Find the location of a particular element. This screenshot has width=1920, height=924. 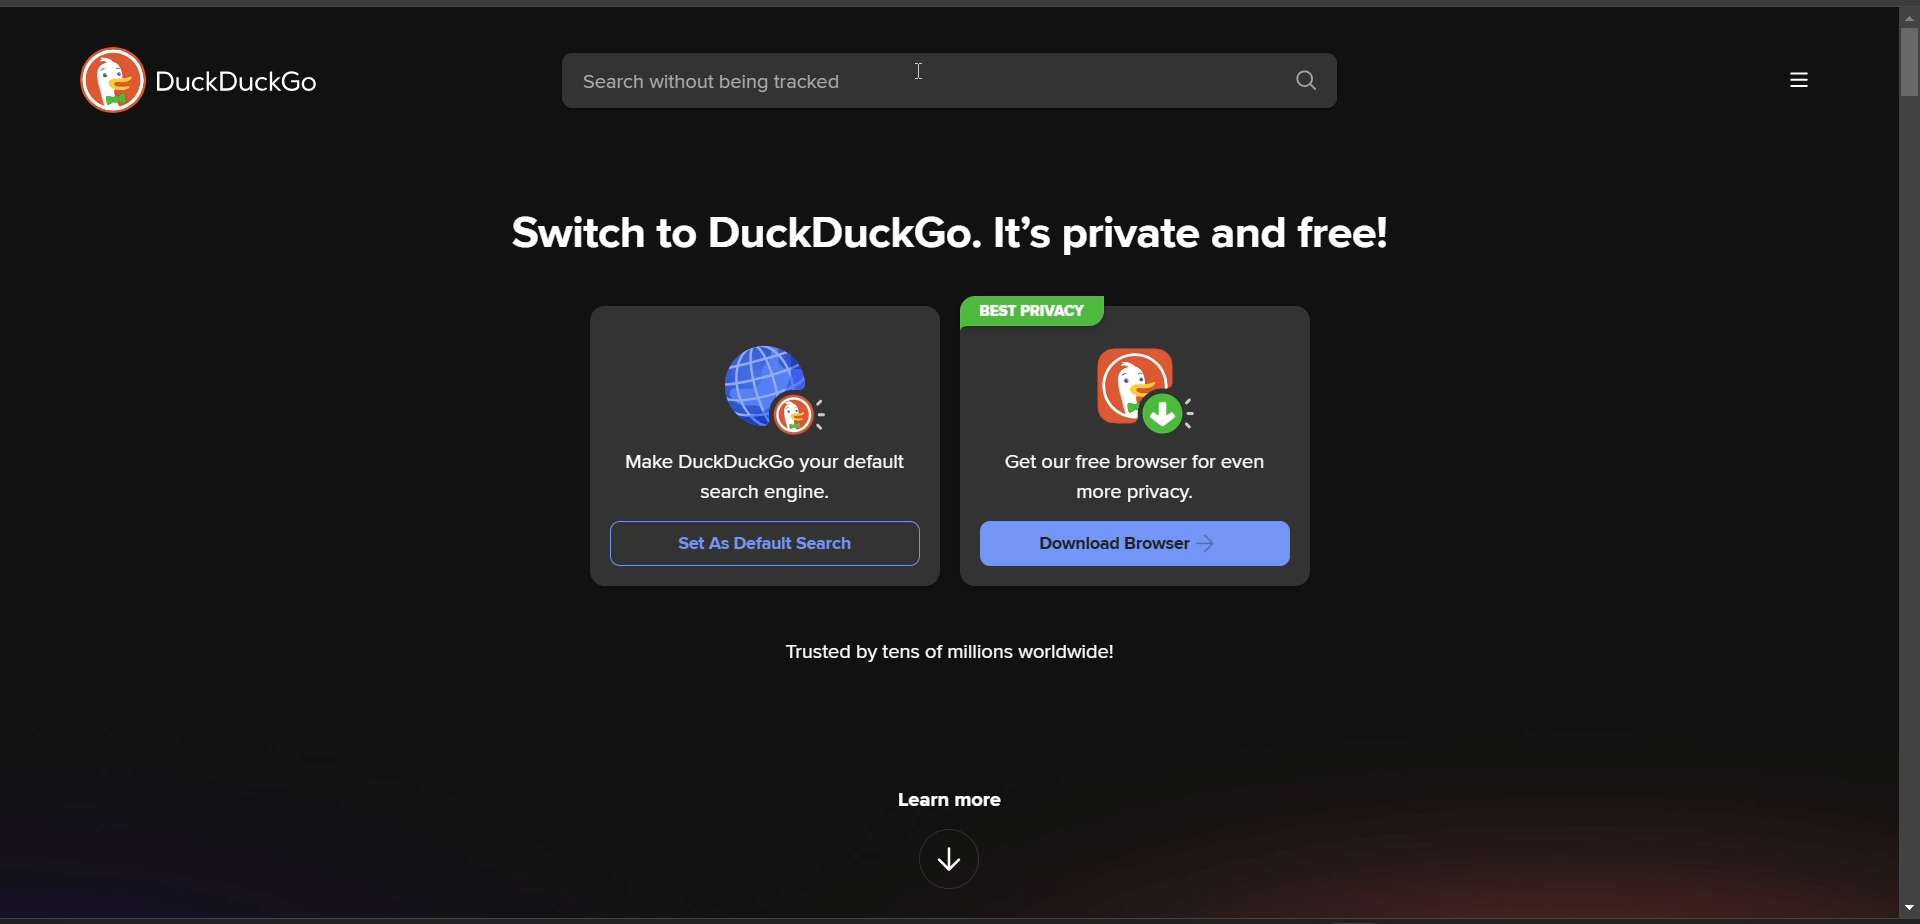

DuckDuckGo Logo is located at coordinates (95, 81).